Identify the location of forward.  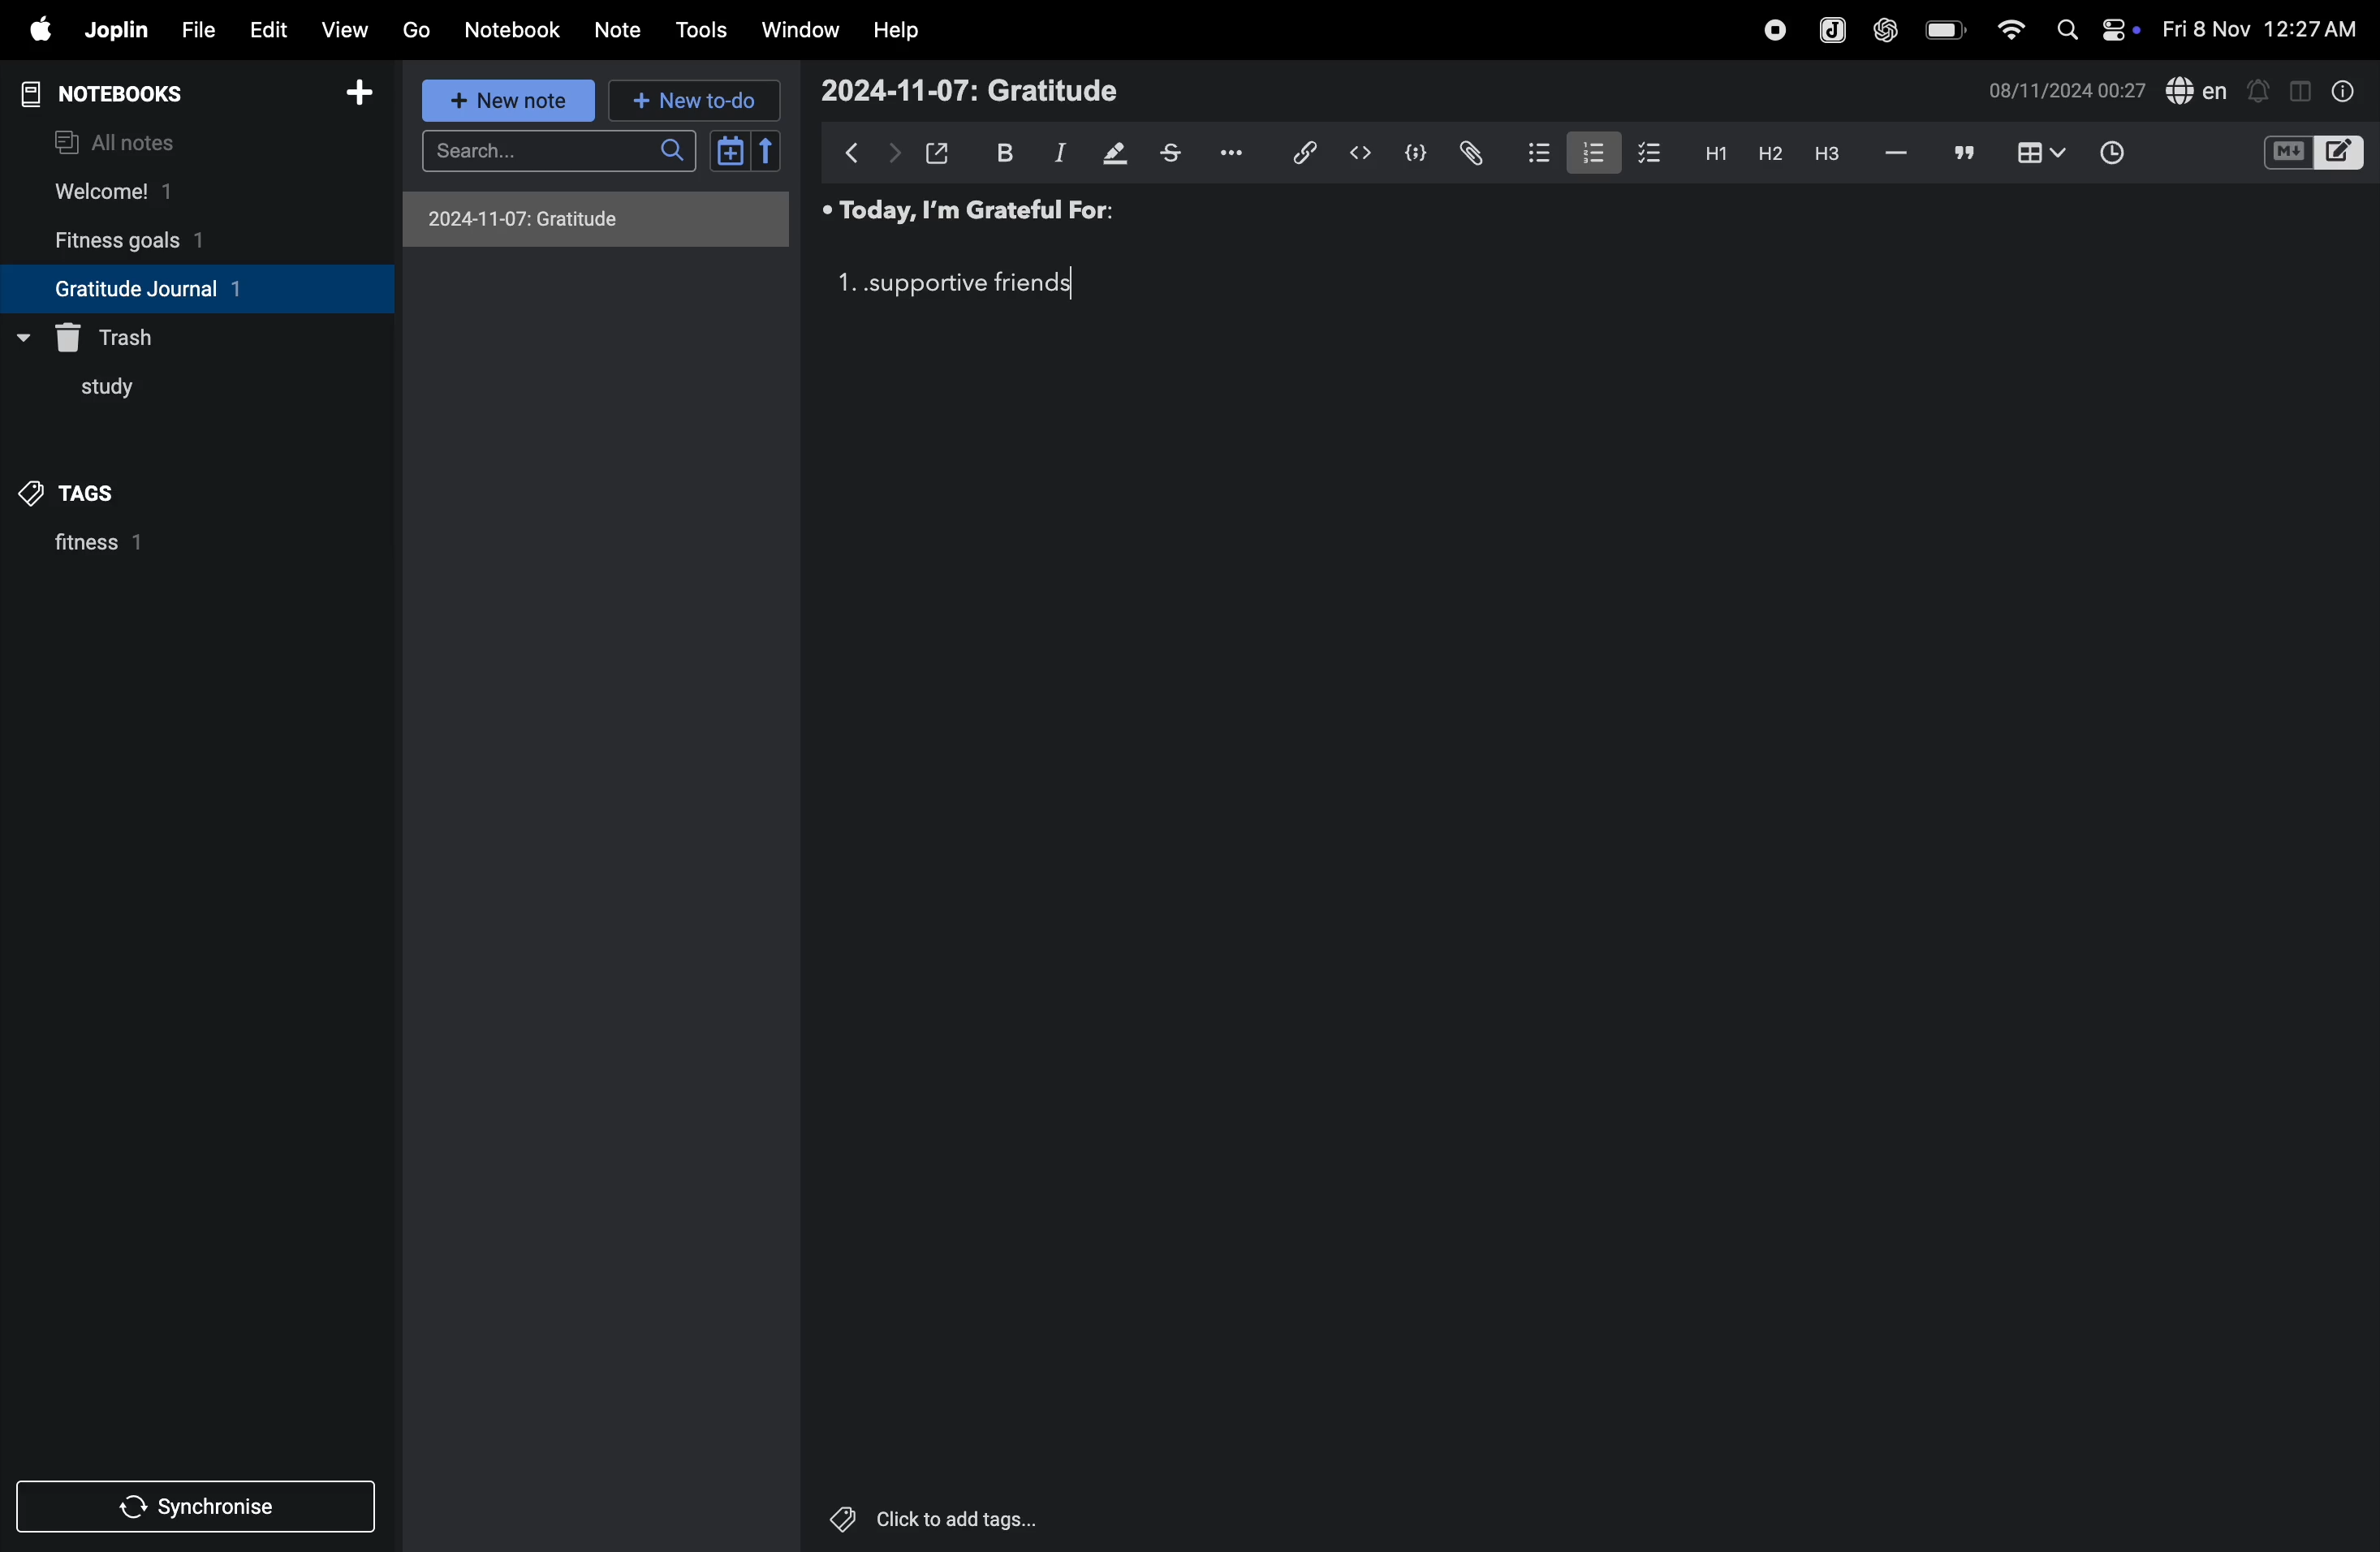
(893, 154).